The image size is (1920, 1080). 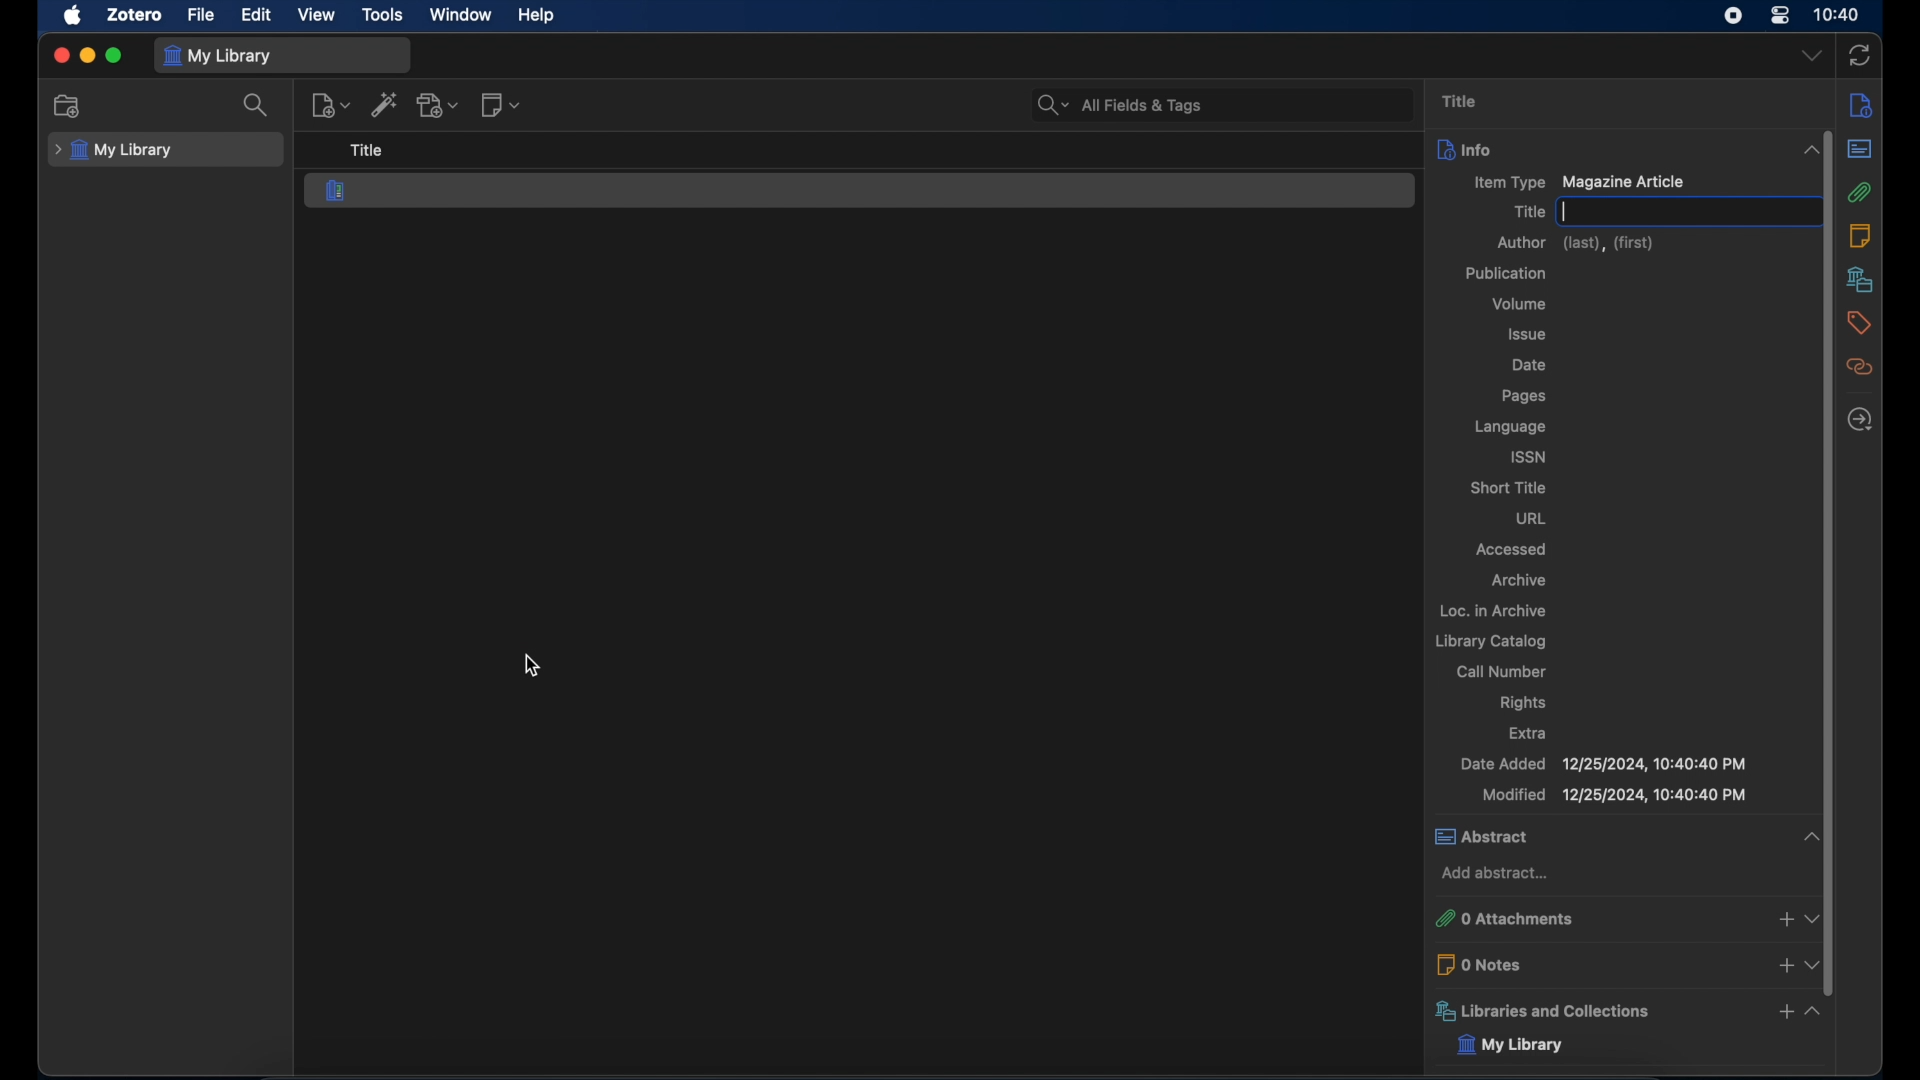 What do you see at coordinates (1865, 235) in the screenshot?
I see `notes` at bounding box center [1865, 235].